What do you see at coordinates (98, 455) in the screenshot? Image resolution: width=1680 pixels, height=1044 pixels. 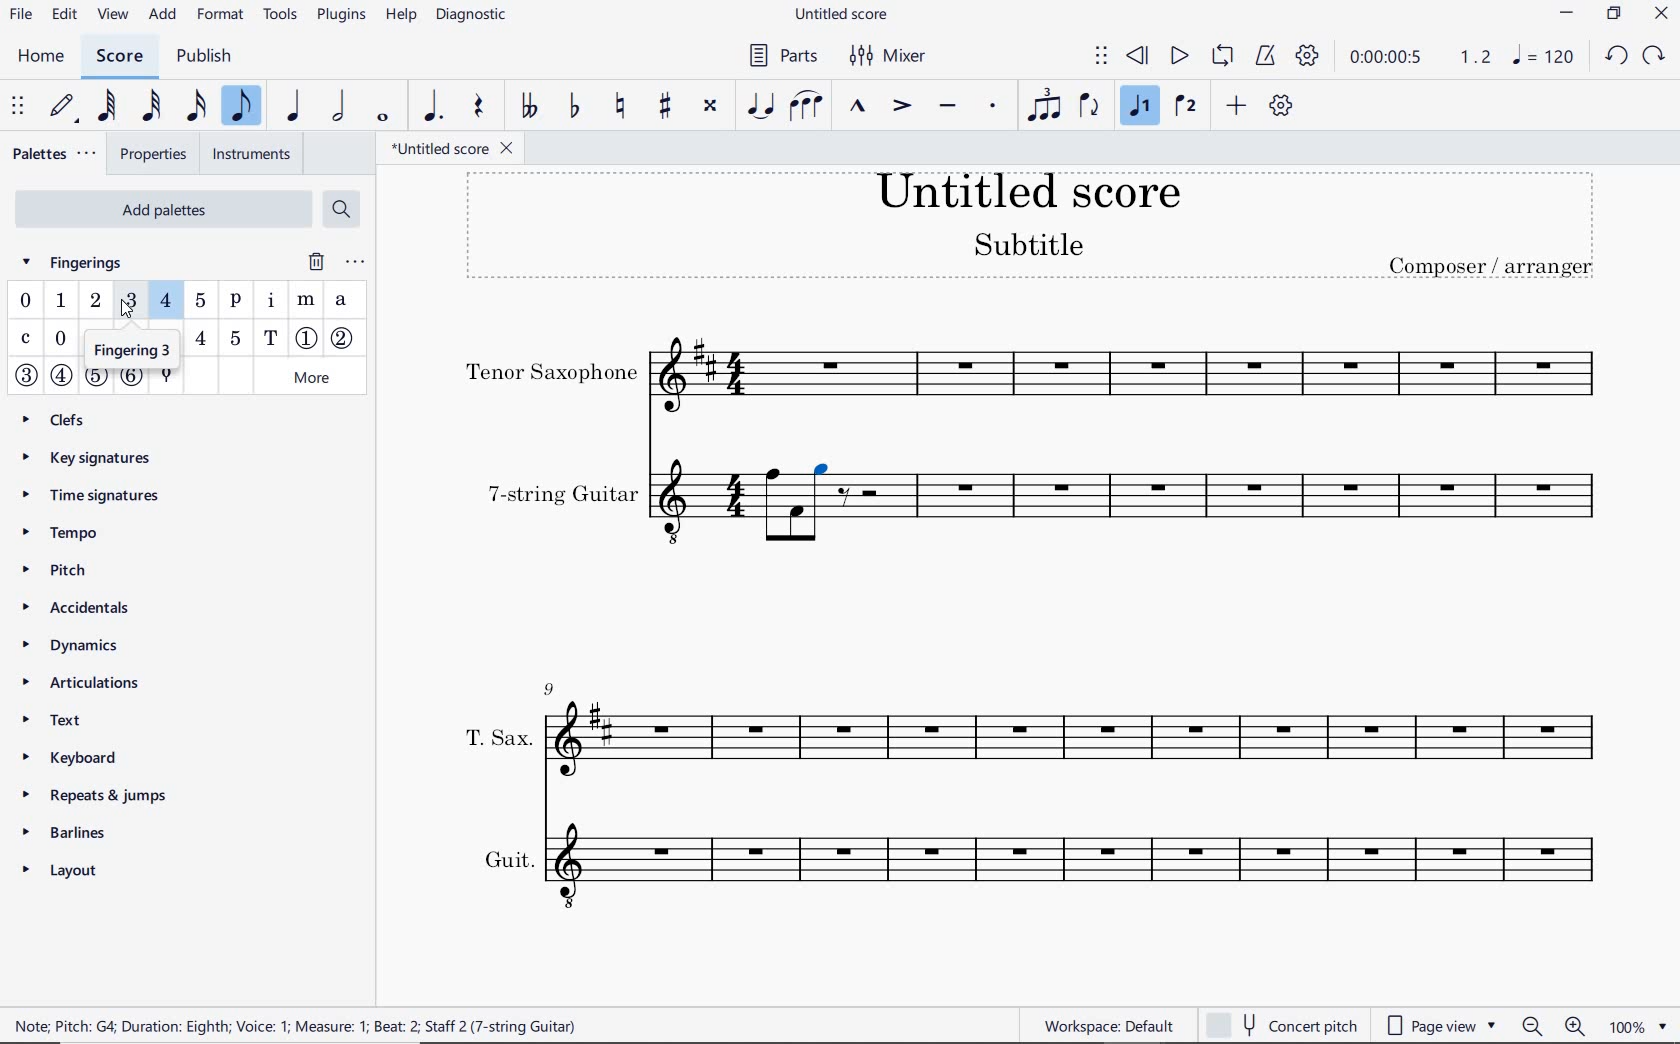 I see `KEY SIGNATURES` at bounding box center [98, 455].